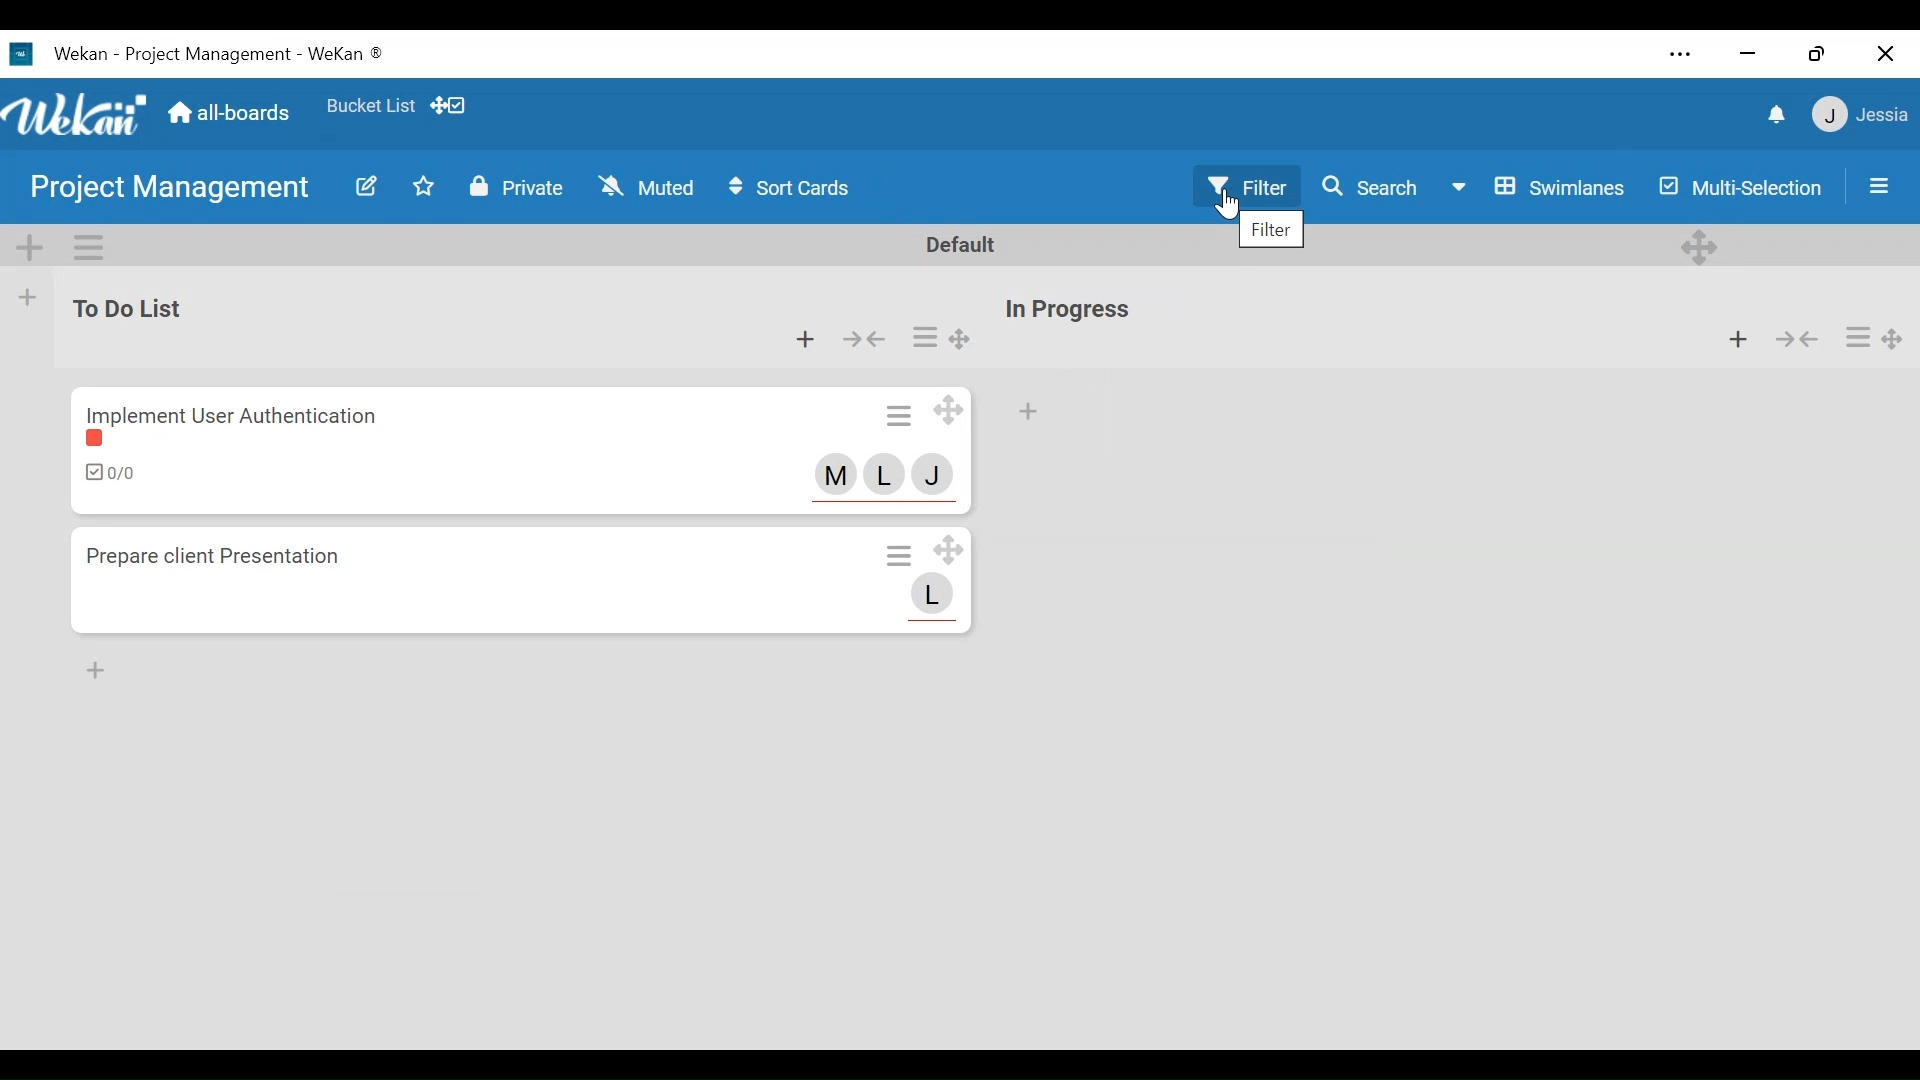  What do you see at coordinates (1027, 413) in the screenshot?
I see `Add Card top of the list` at bounding box center [1027, 413].